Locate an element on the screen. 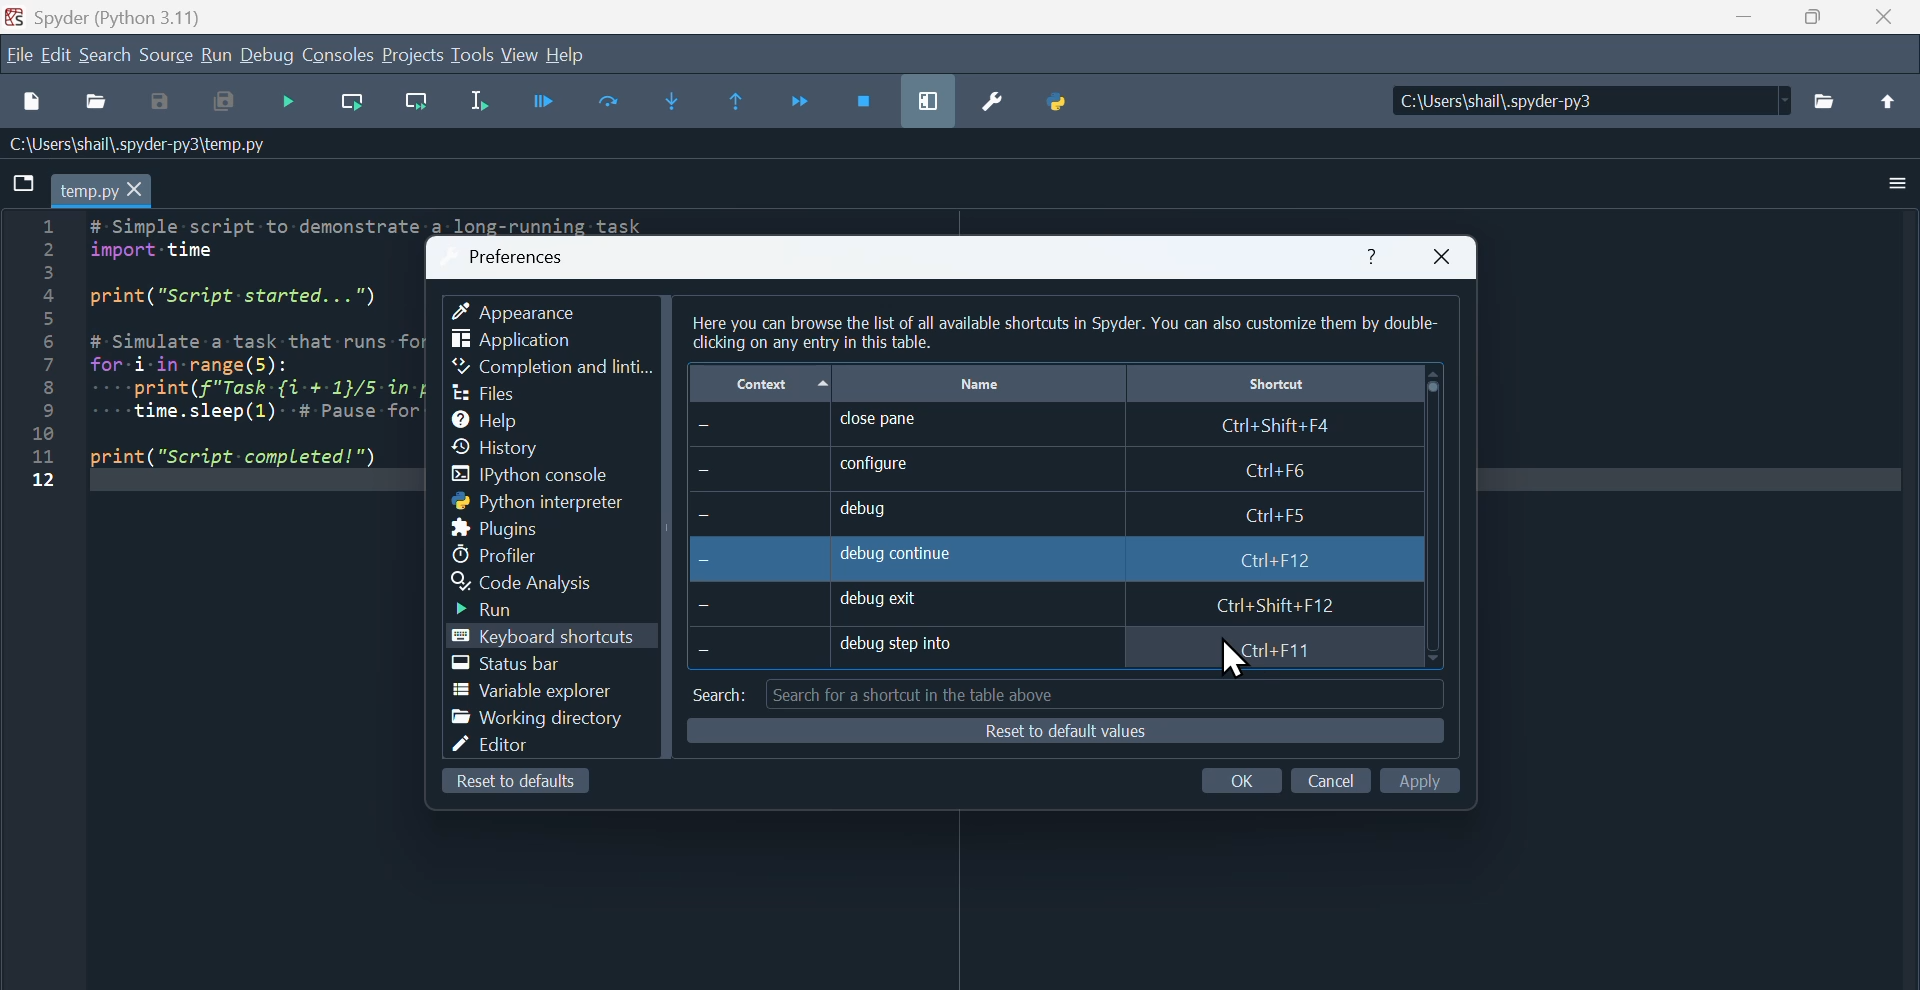  Edit is located at coordinates (56, 57).